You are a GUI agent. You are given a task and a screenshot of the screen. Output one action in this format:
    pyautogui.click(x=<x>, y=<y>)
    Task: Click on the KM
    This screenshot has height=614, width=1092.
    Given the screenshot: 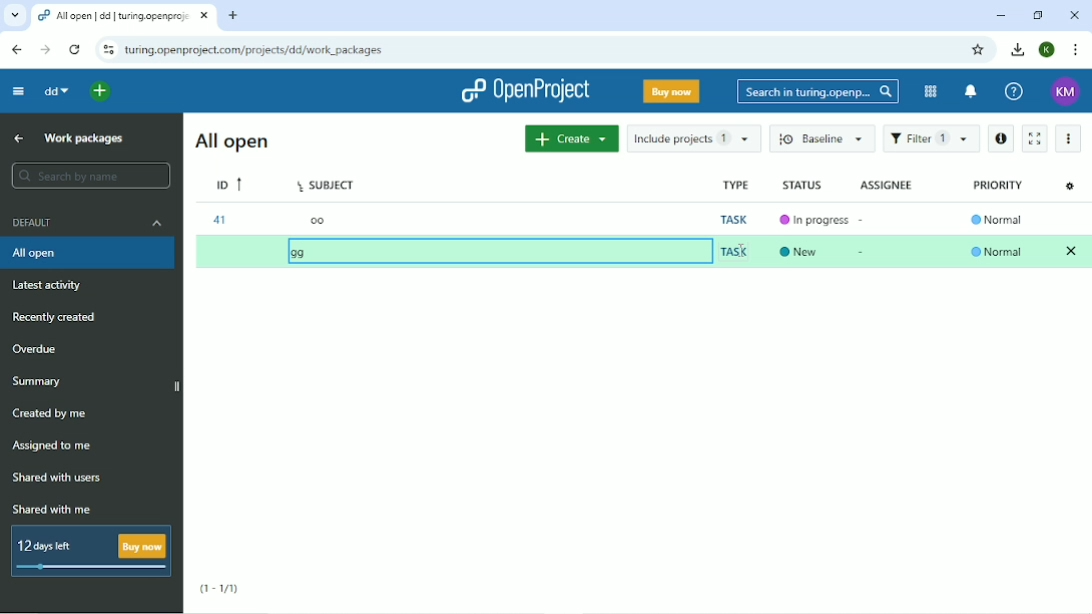 What is the action you would take?
    pyautogui.click(x=1064, y=91)
    